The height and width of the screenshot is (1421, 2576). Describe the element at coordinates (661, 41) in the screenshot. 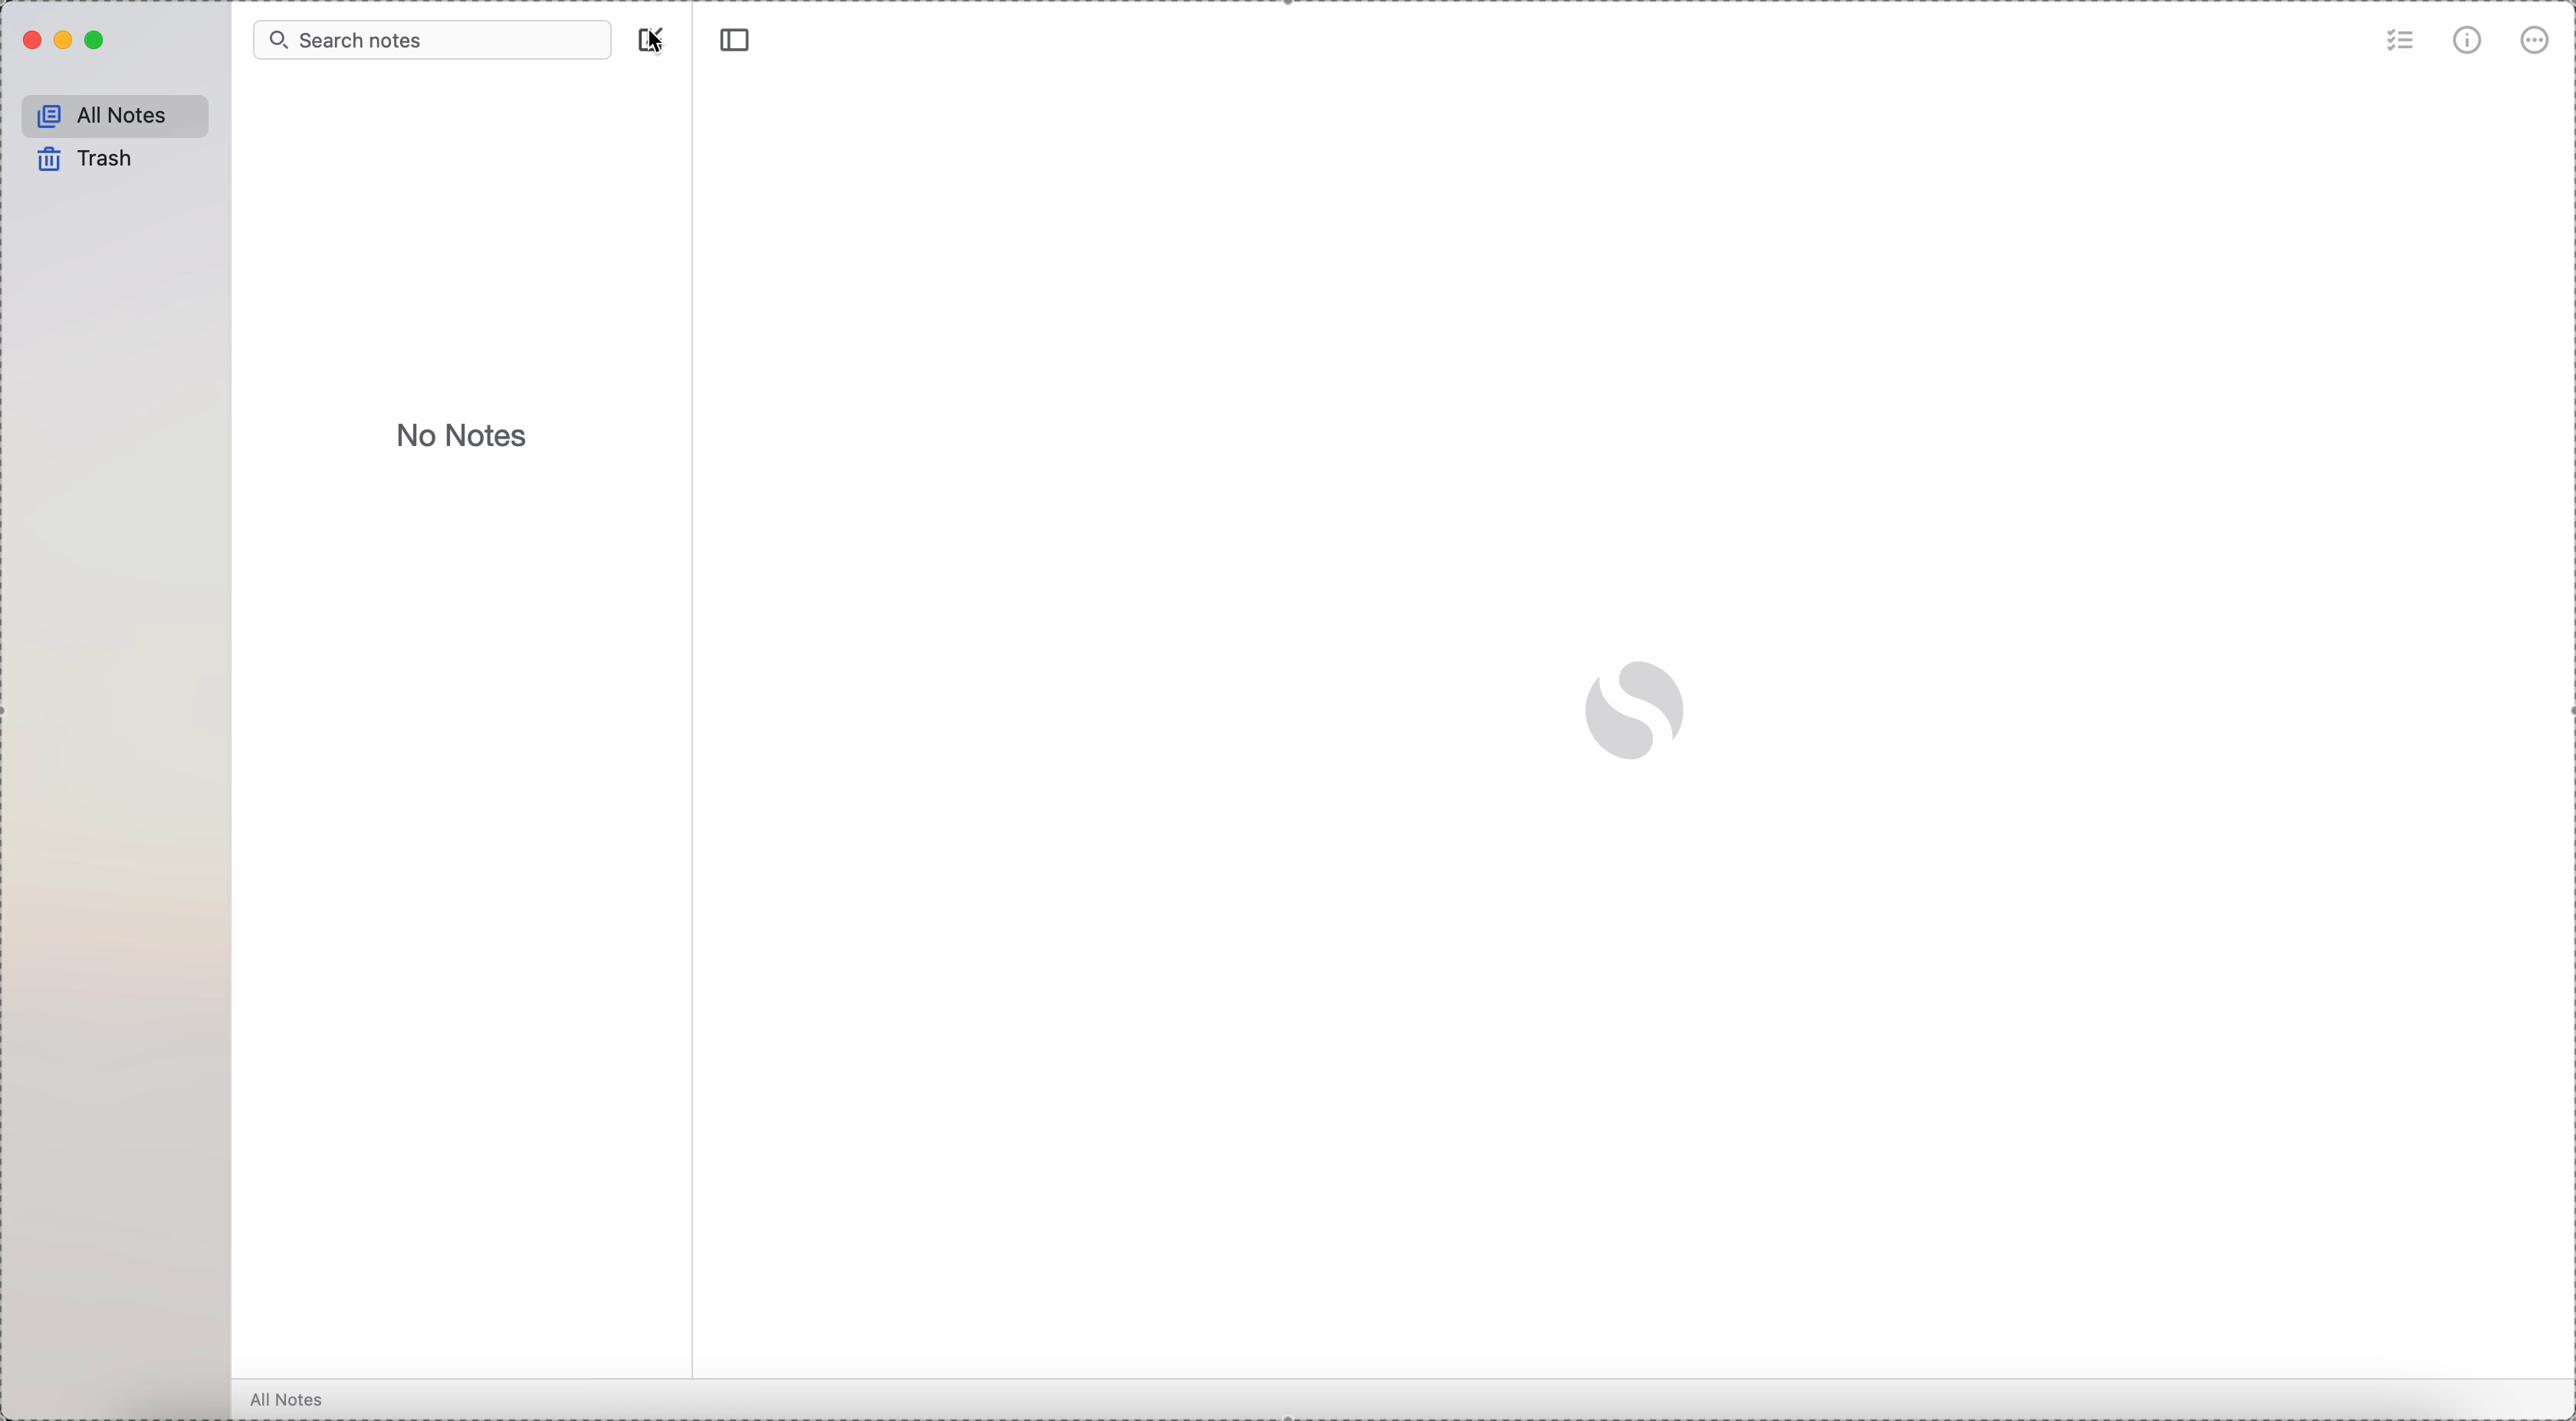

I see `cursor` at that location.